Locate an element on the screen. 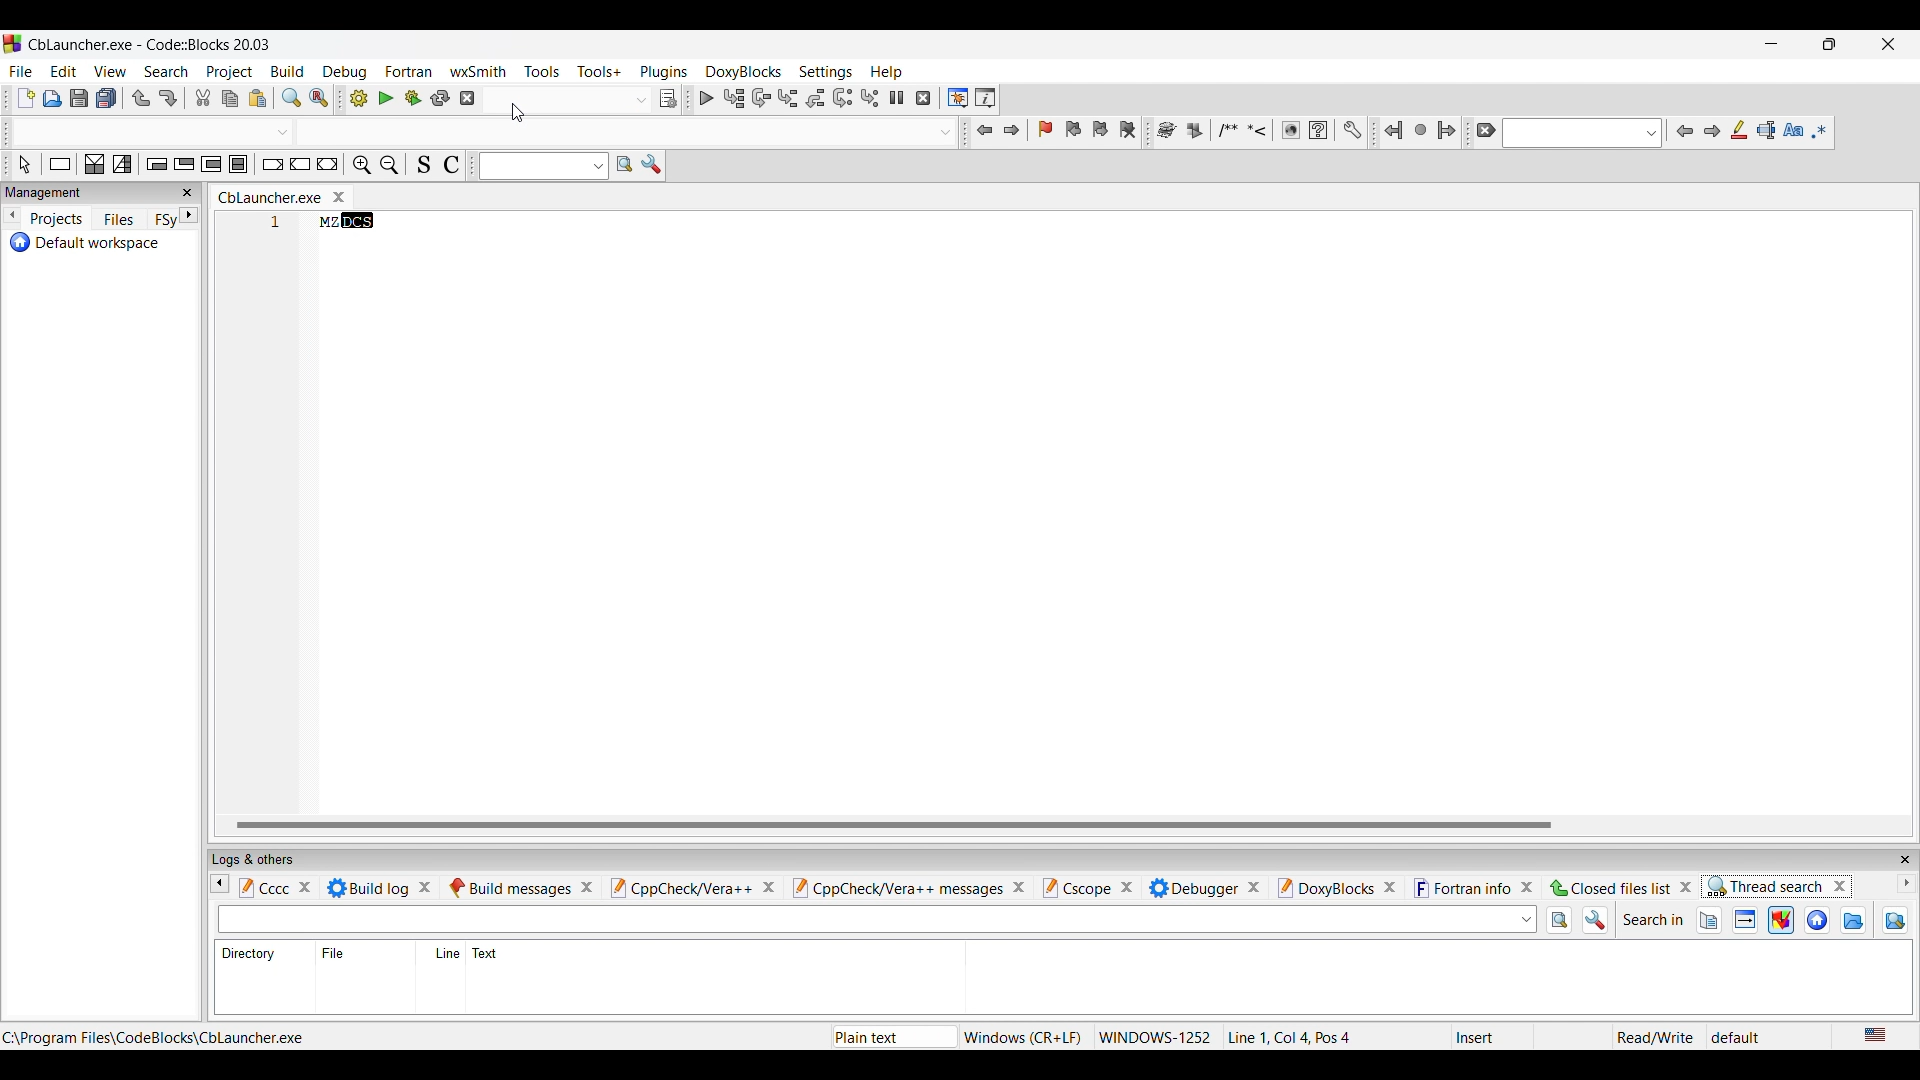 The height and width of the screenshot is (1080, 1920). Build menu is located at coordinates (288, 71).